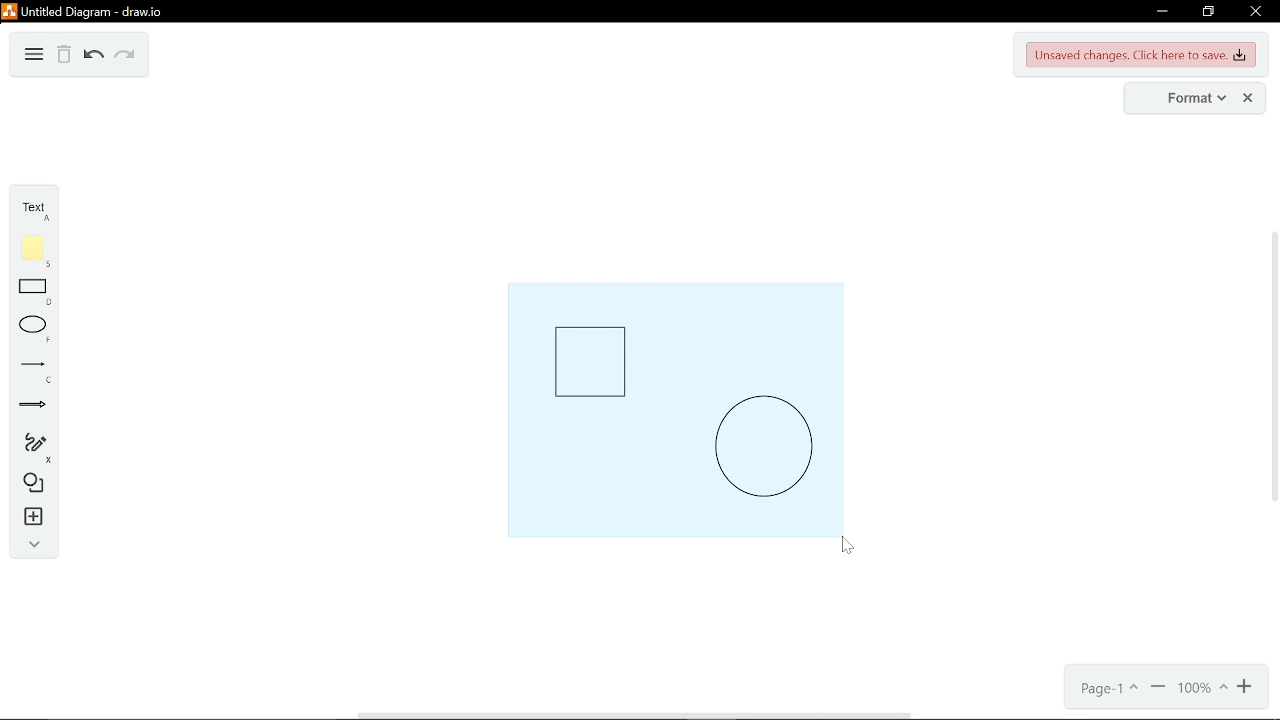  What do you see at coordinates (30, 486) in the screenshot?
I see `shapes` at bounding box center [30, 486].